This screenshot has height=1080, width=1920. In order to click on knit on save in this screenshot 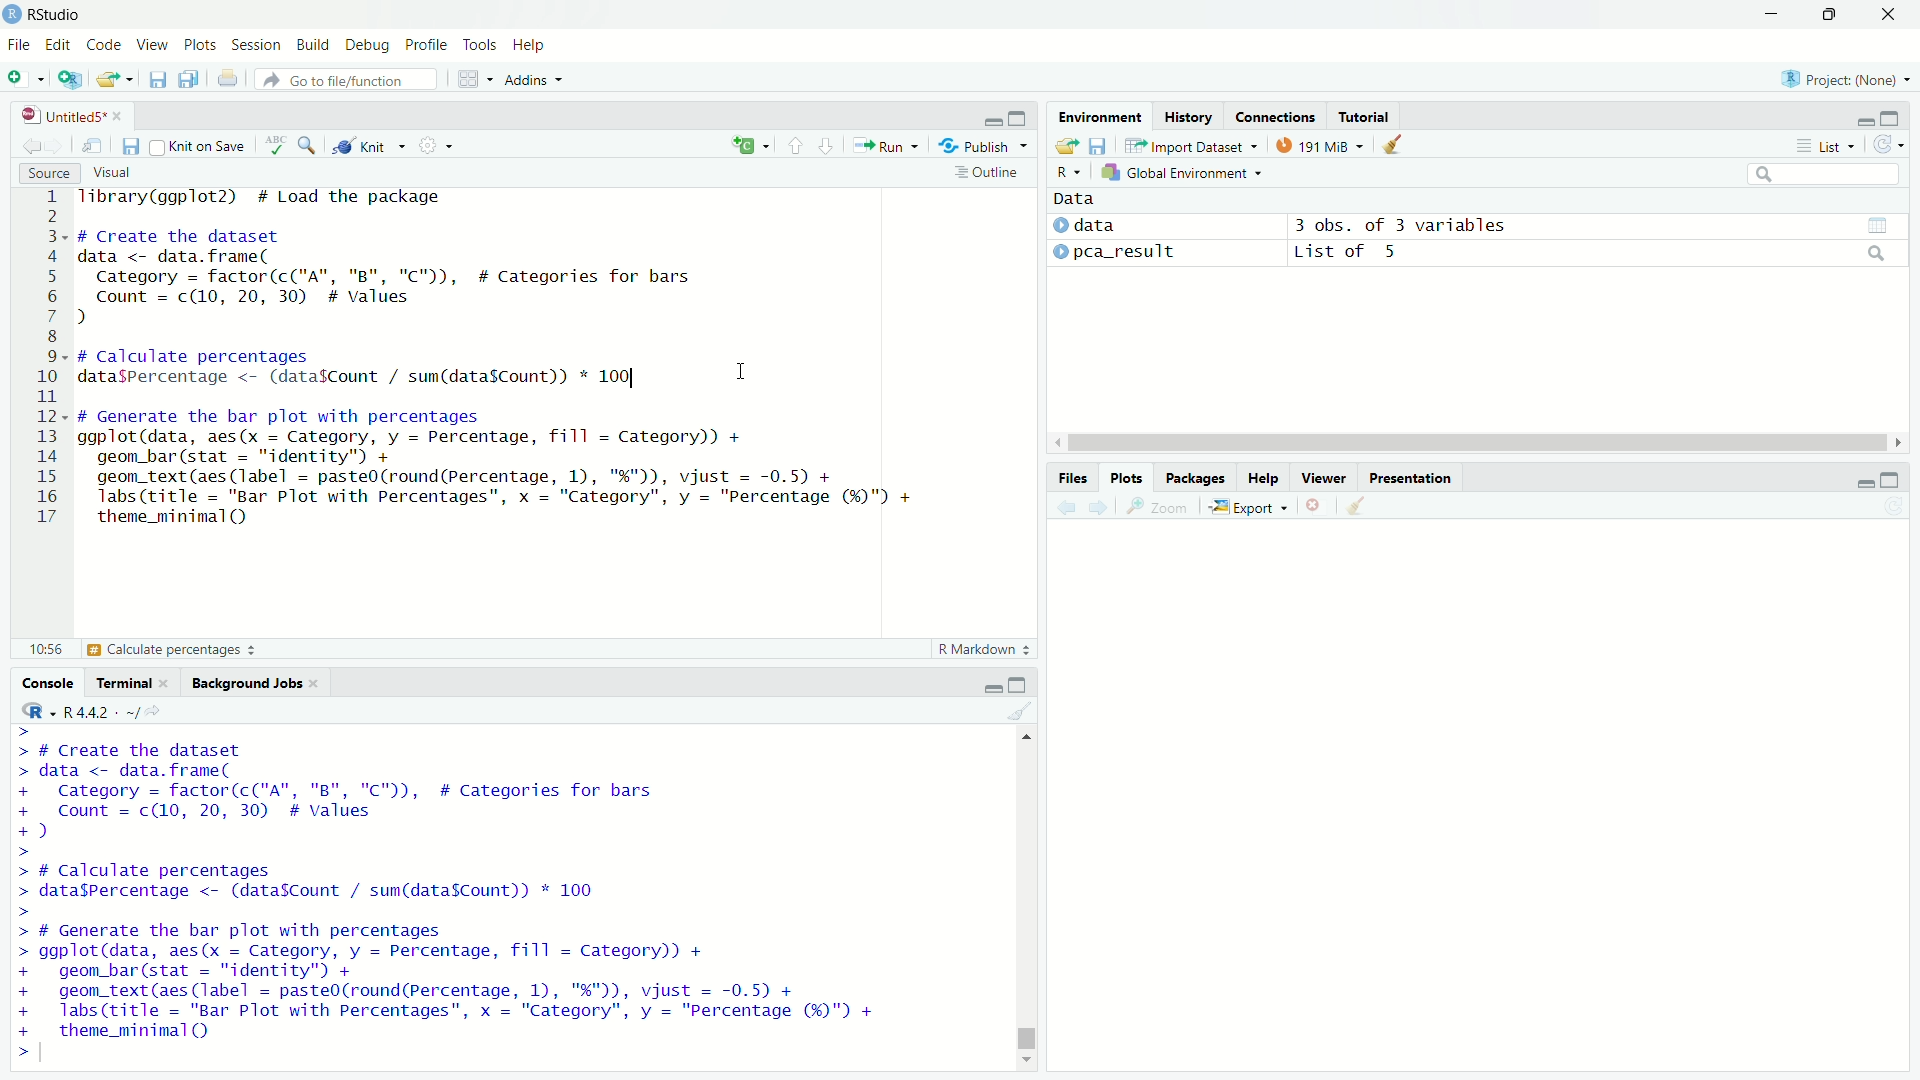, I will do `click(200, 147)`.